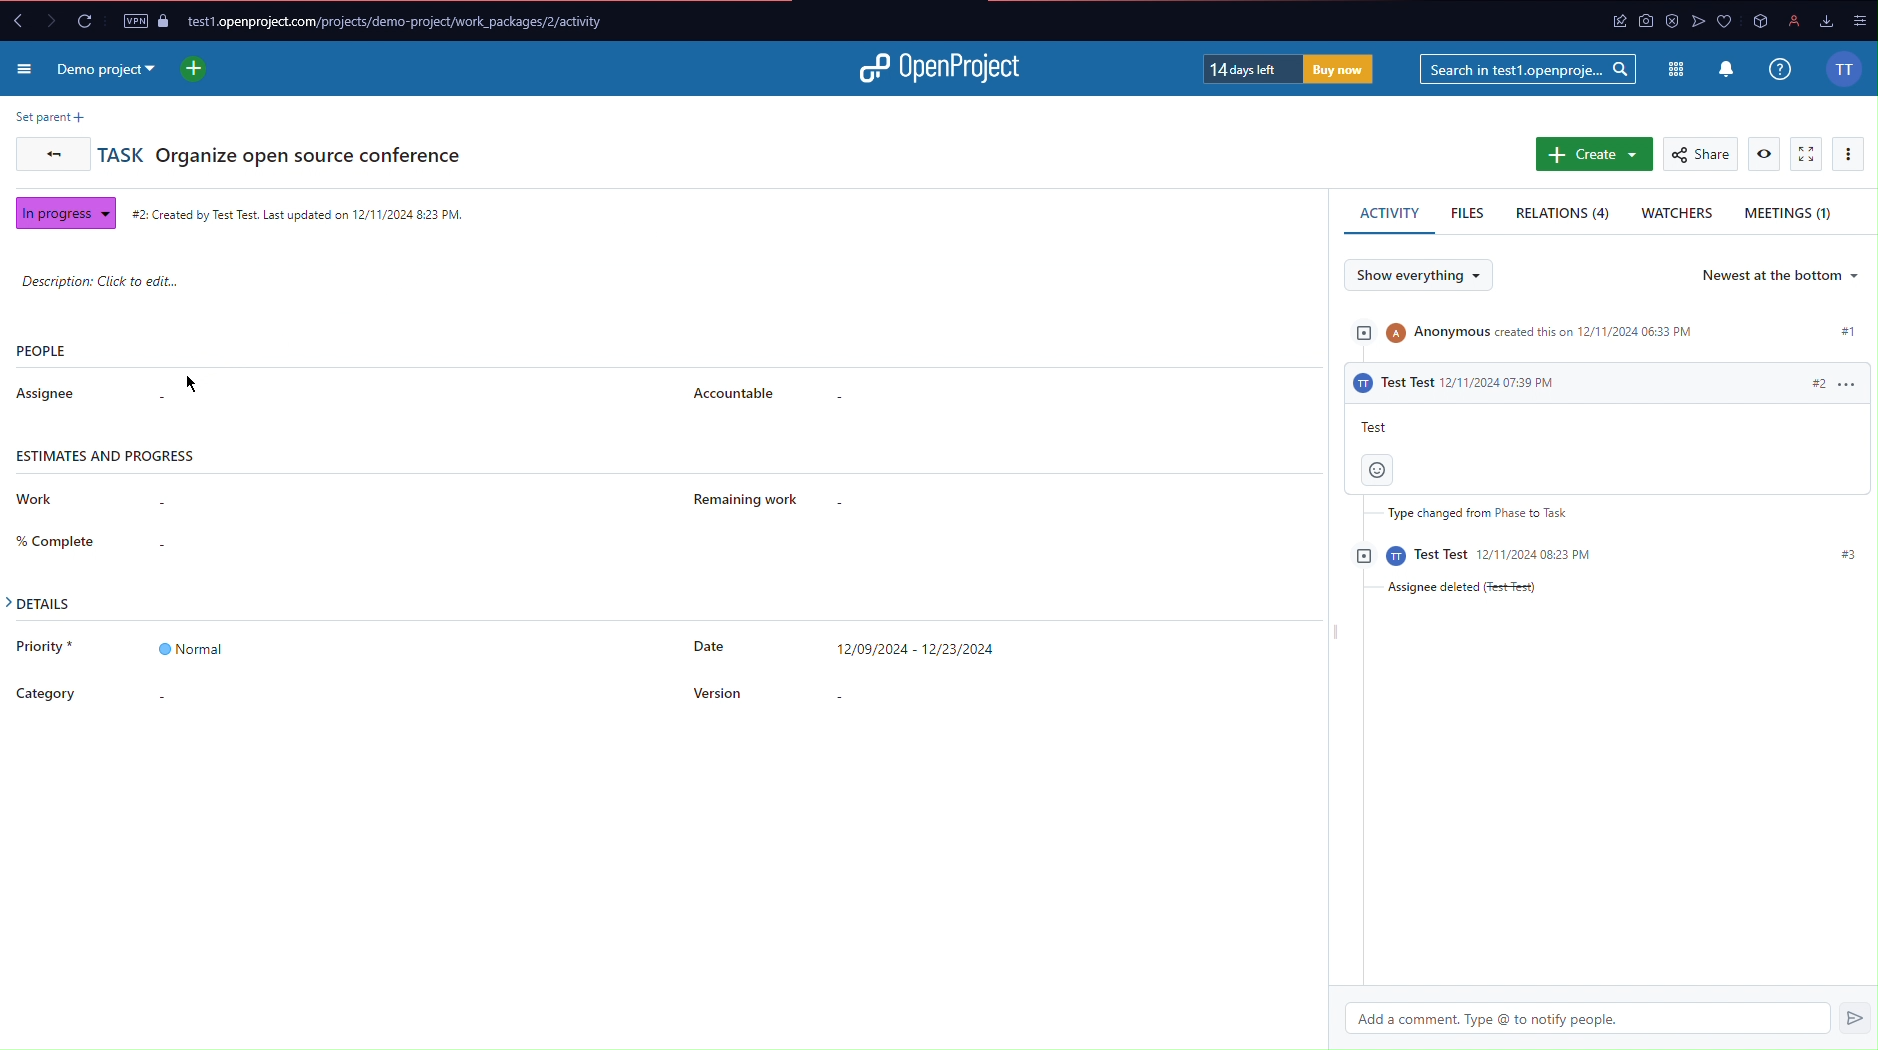 Image resolution: width=1878 pixels, height=1050 pixels. What do you see at coordinates (300, 212) in the screenshot?
I see `Created Time` at bounding box center [300, 212].